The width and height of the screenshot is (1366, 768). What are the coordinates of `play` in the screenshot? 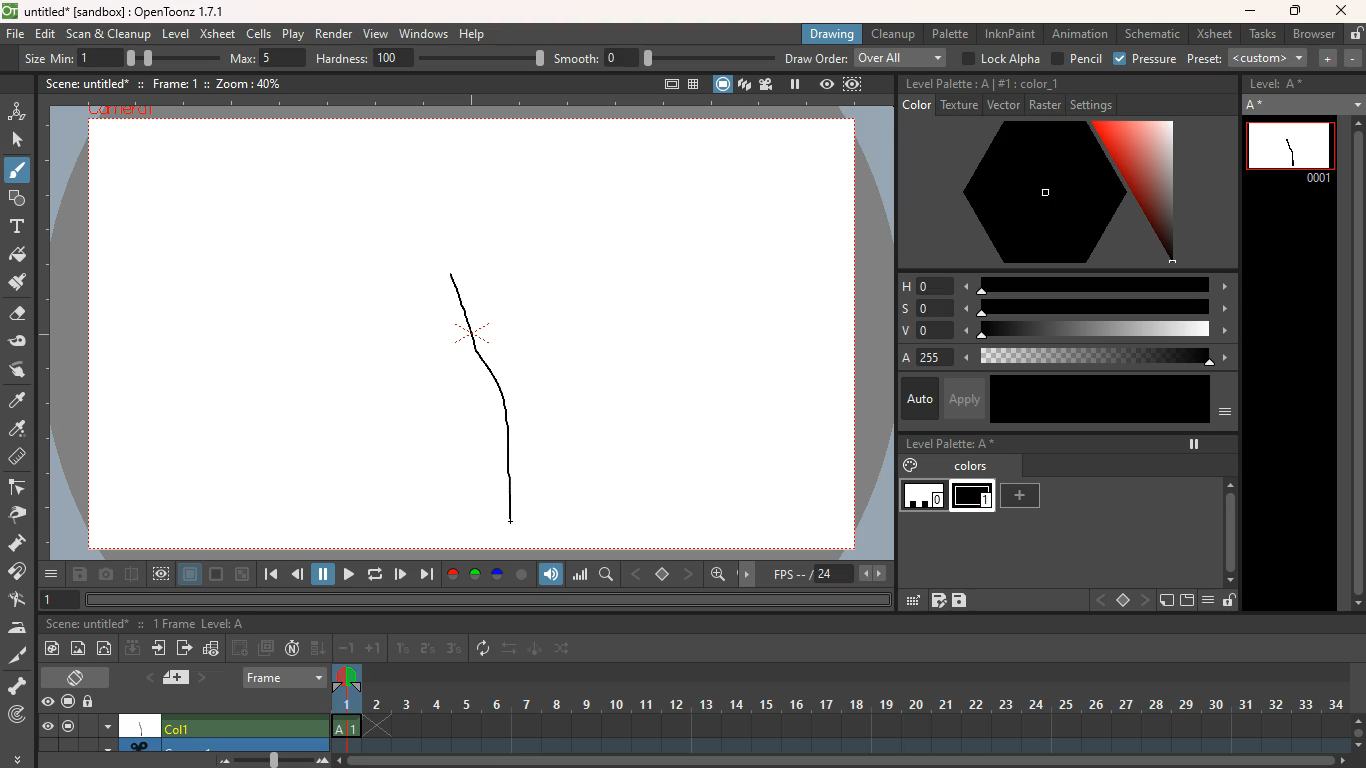 It's located at (401, 573).